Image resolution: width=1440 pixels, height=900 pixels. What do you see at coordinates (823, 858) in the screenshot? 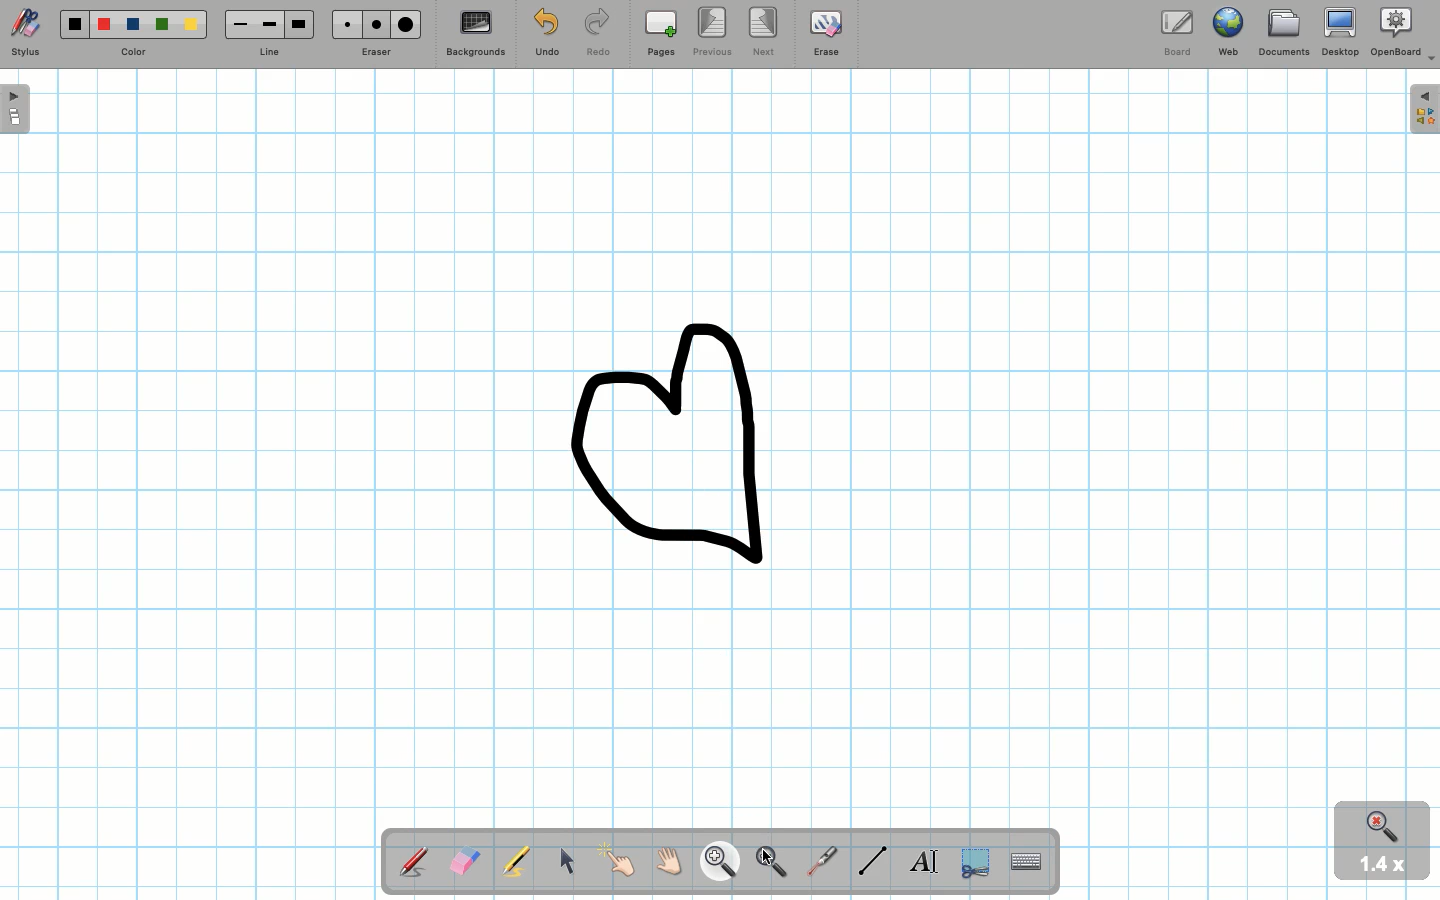
I see `Laser pointer` at bounding box center [823, 858].